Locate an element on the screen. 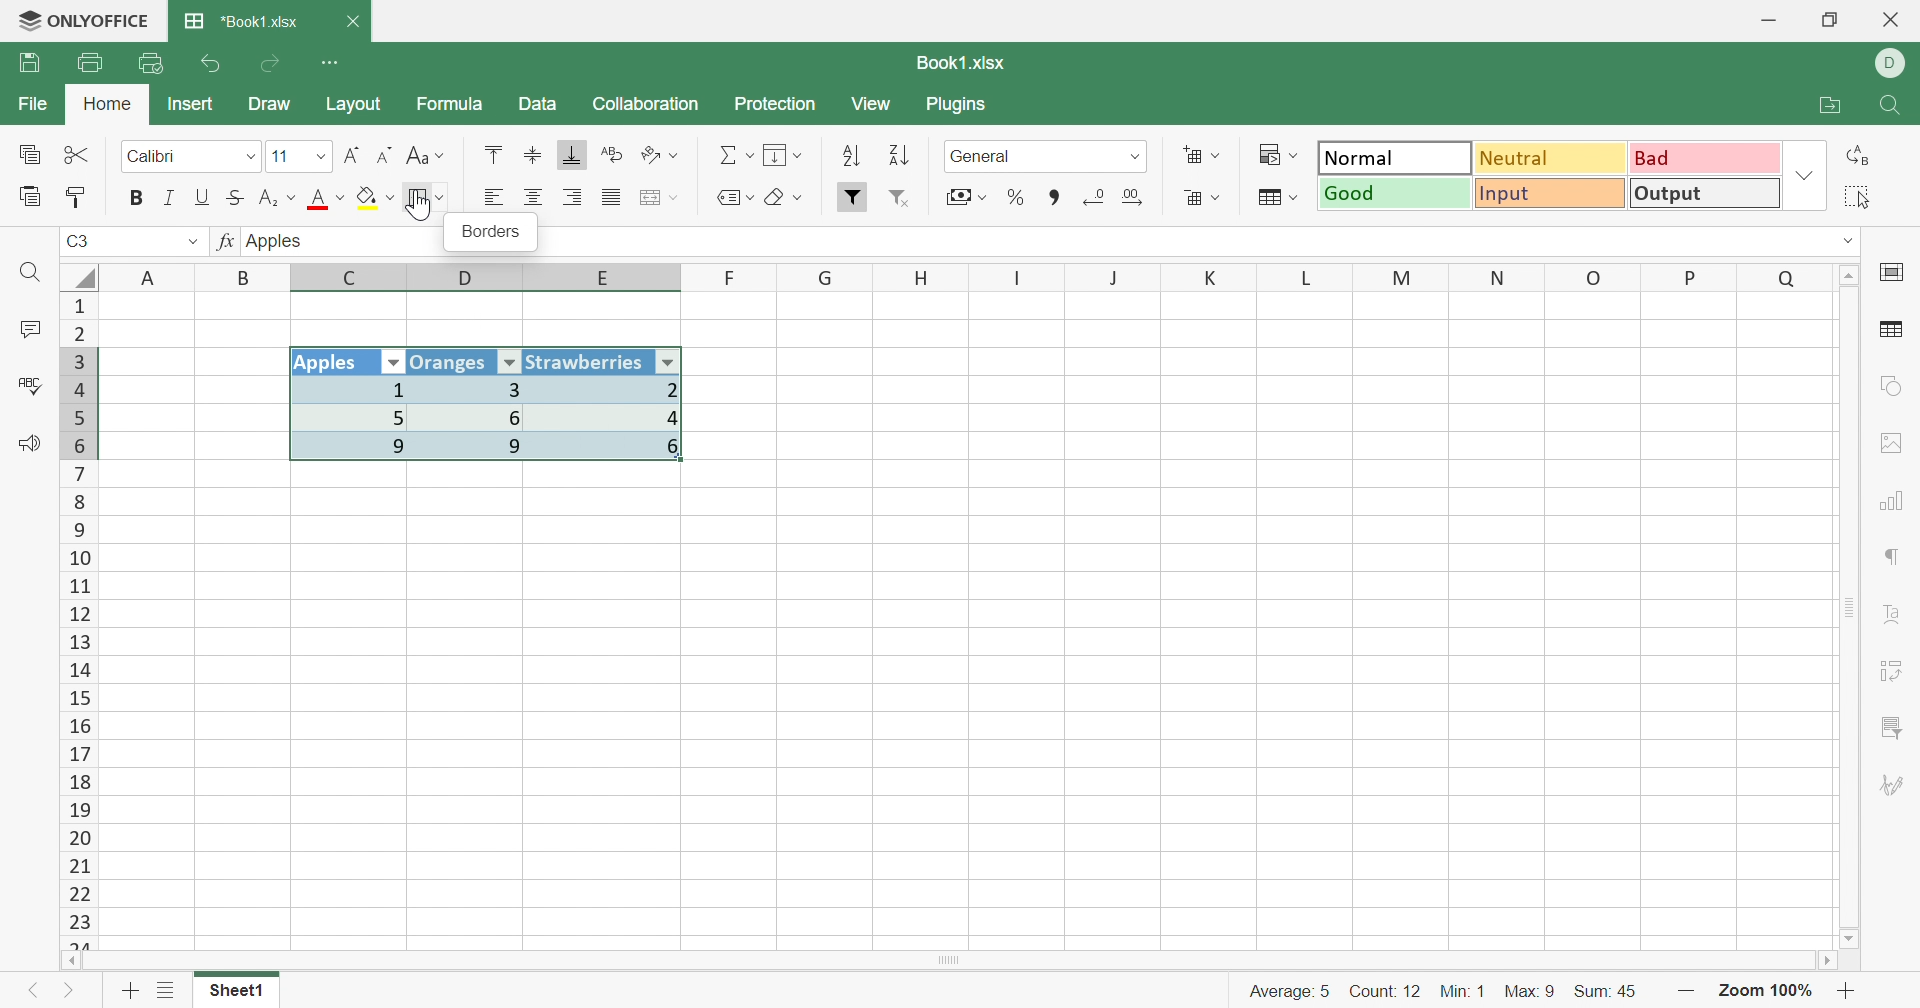 Image resolution: width=1920 pixels, height=1008 pixels. Draw is located at coordinates (277, 106).